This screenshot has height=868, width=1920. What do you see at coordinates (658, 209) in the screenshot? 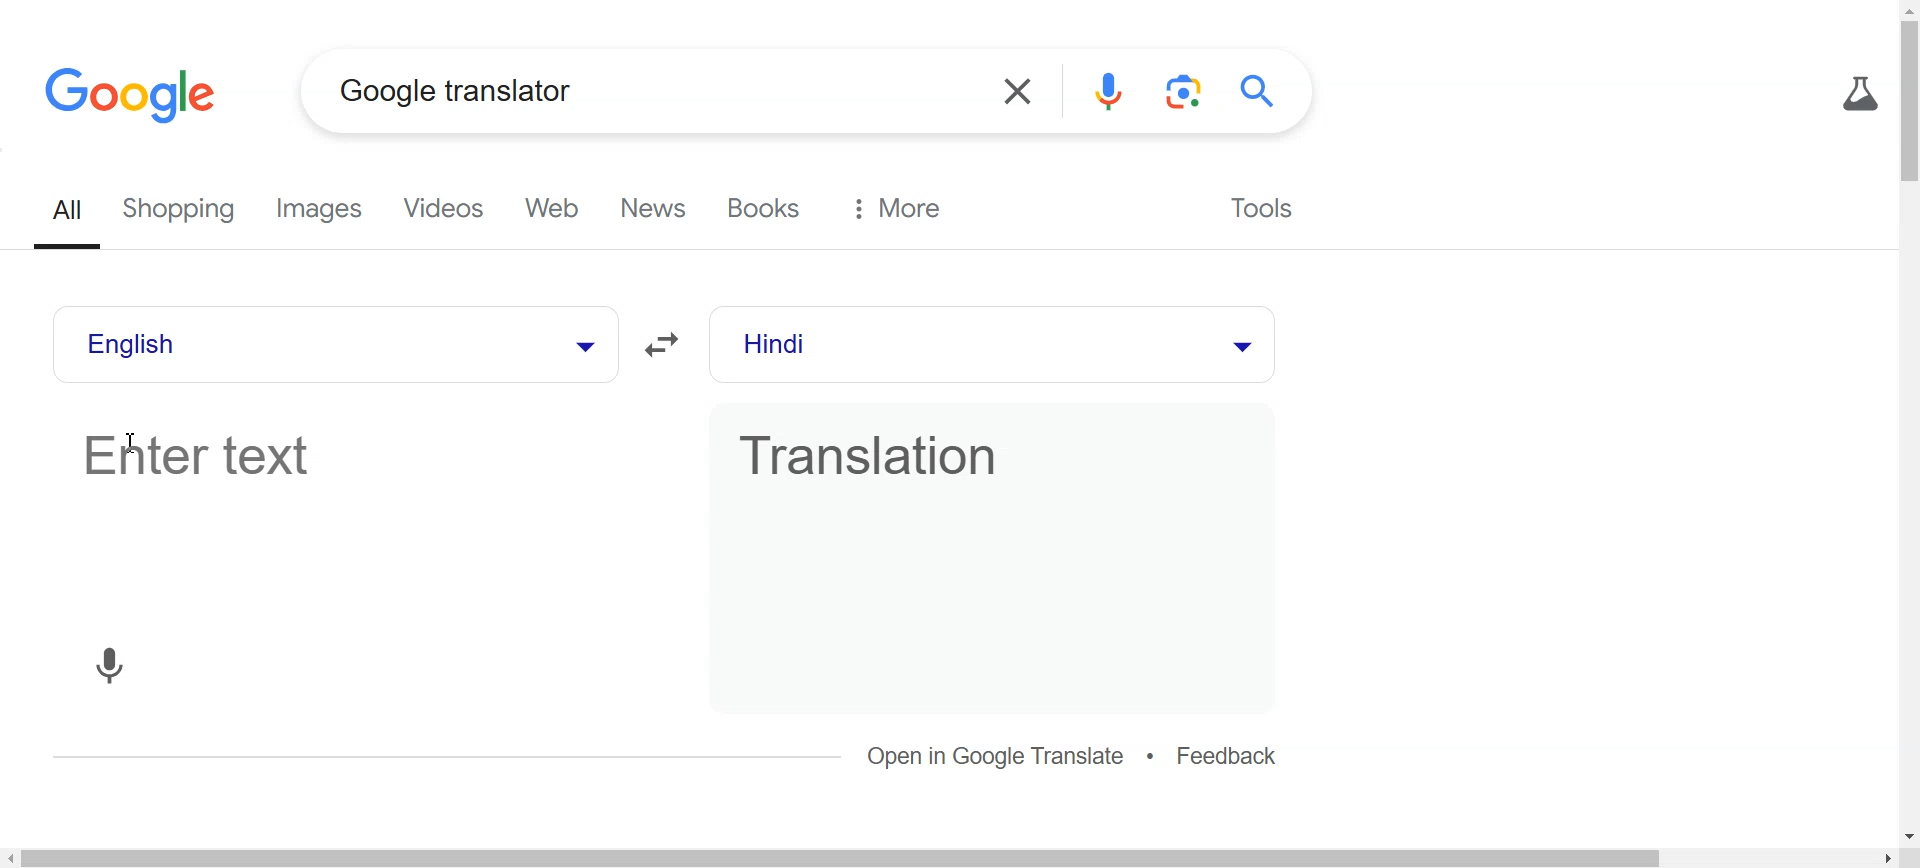
I see `News` at bounding box center [658, 209].